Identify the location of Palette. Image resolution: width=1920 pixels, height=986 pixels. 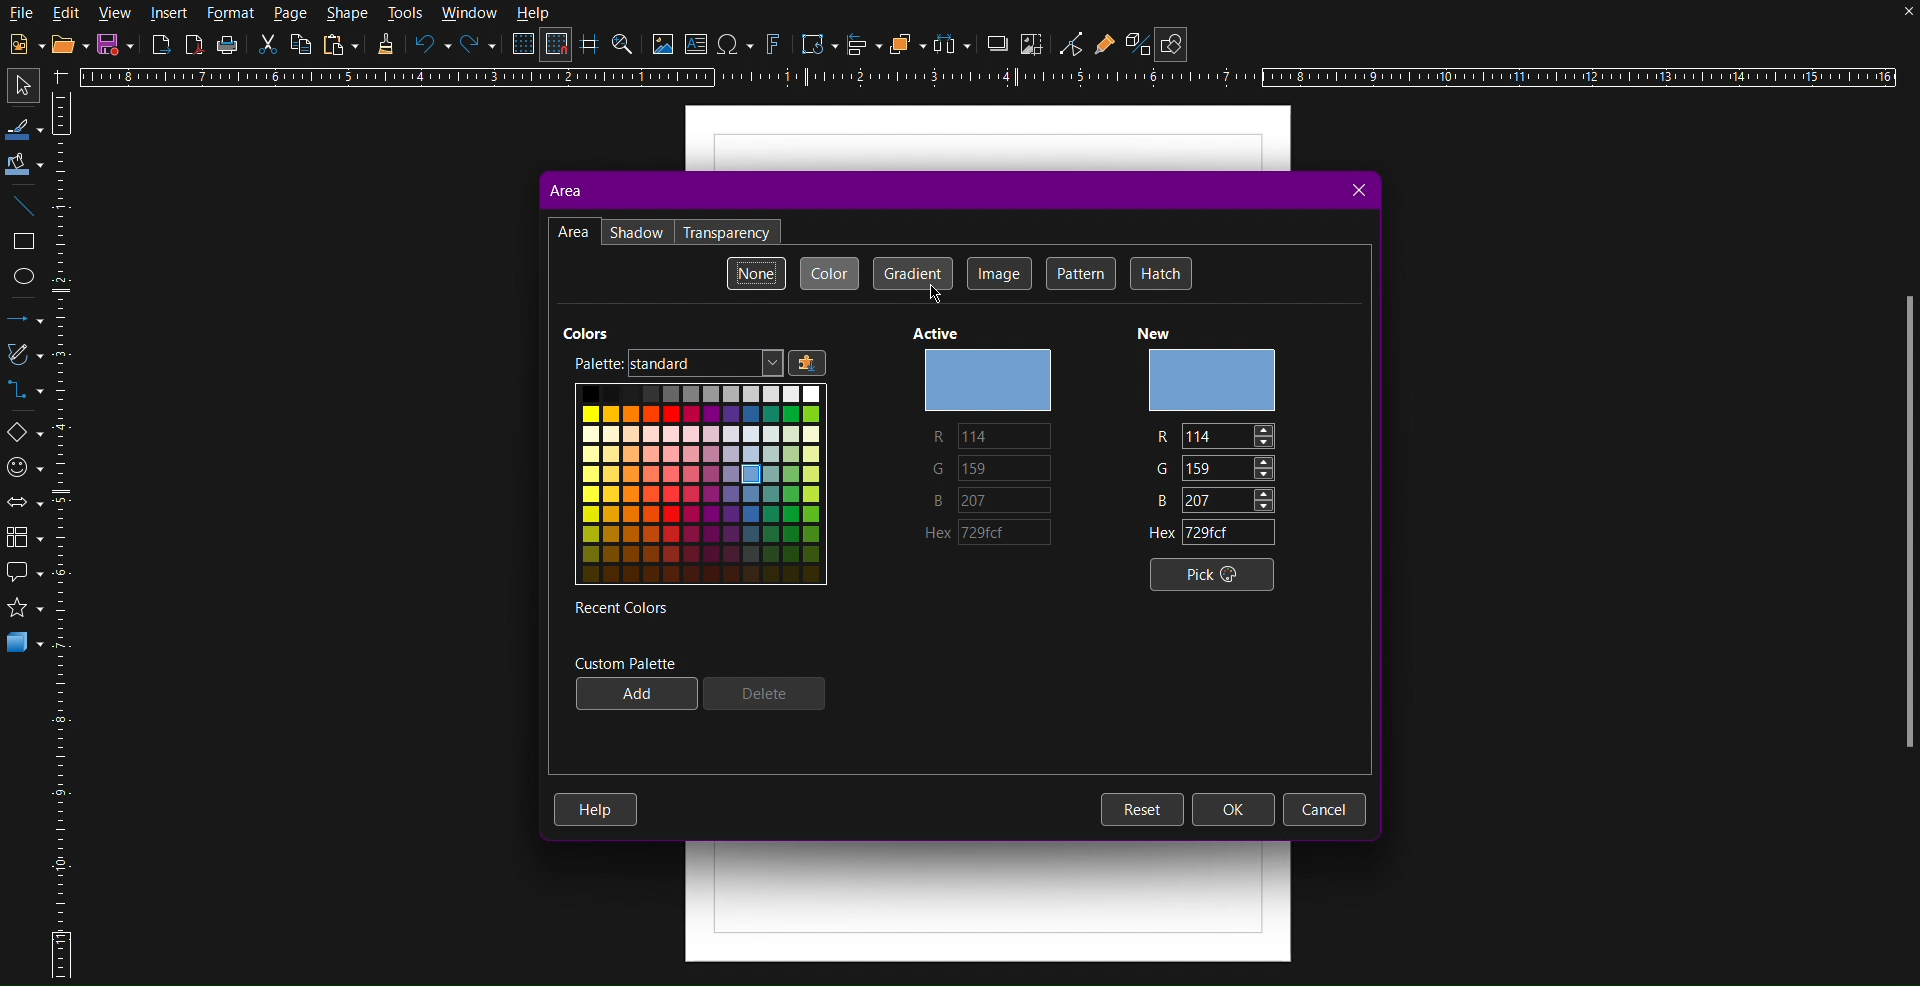
(593, 363).